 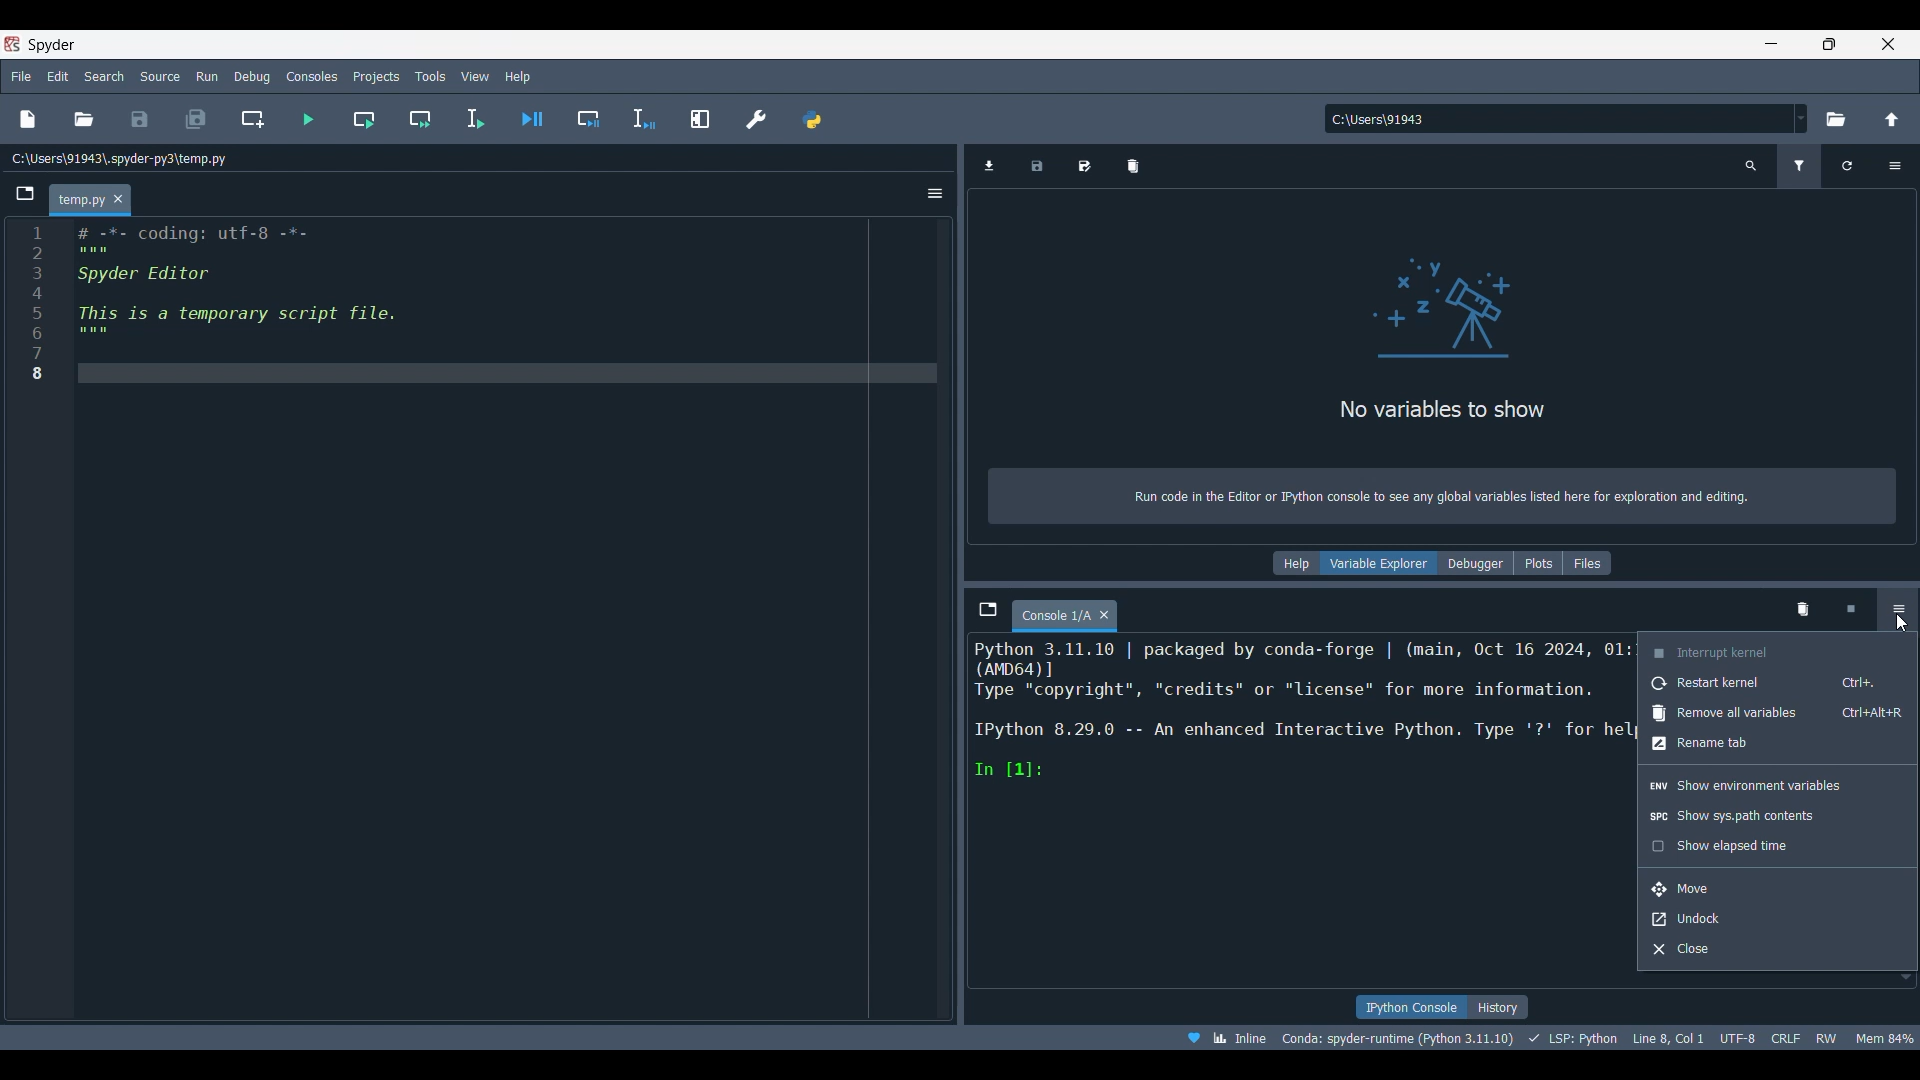 I want to click on View menu, so click(x=476, y=77).